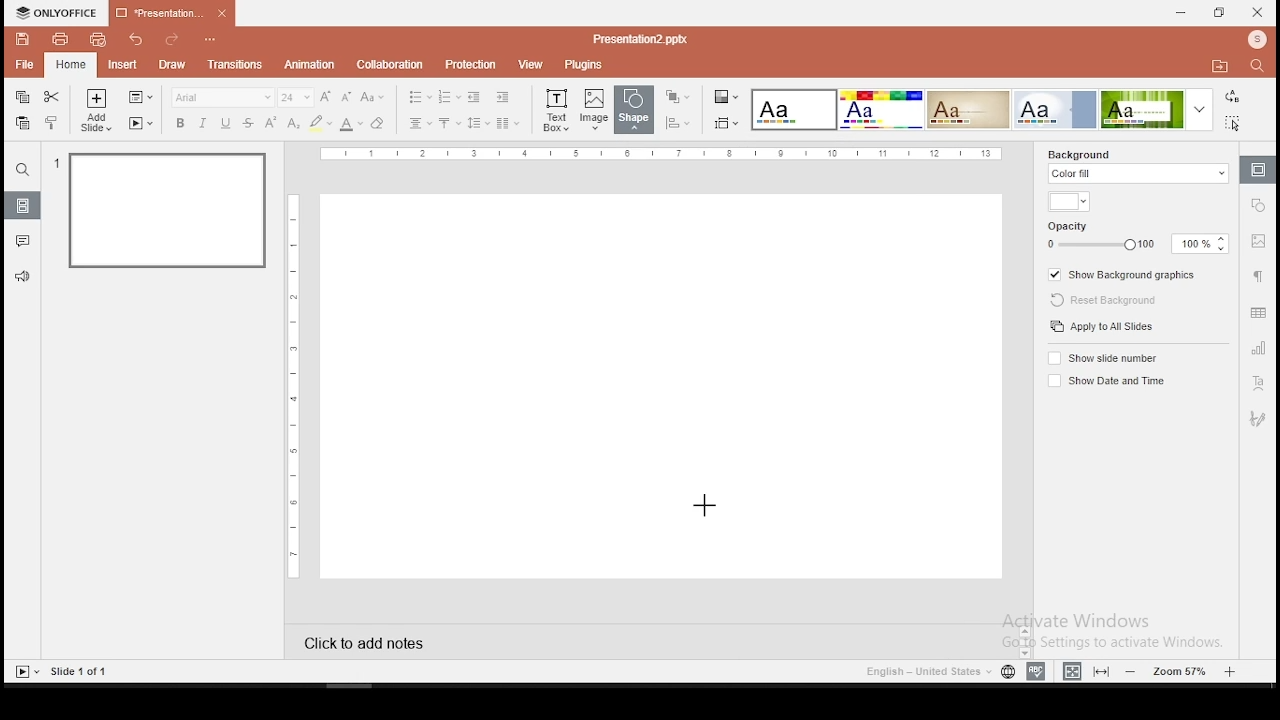  What do you see at coordinates (297, 383) in the screenshot?
I see `vertical scale` at bounding box center [297, 383].